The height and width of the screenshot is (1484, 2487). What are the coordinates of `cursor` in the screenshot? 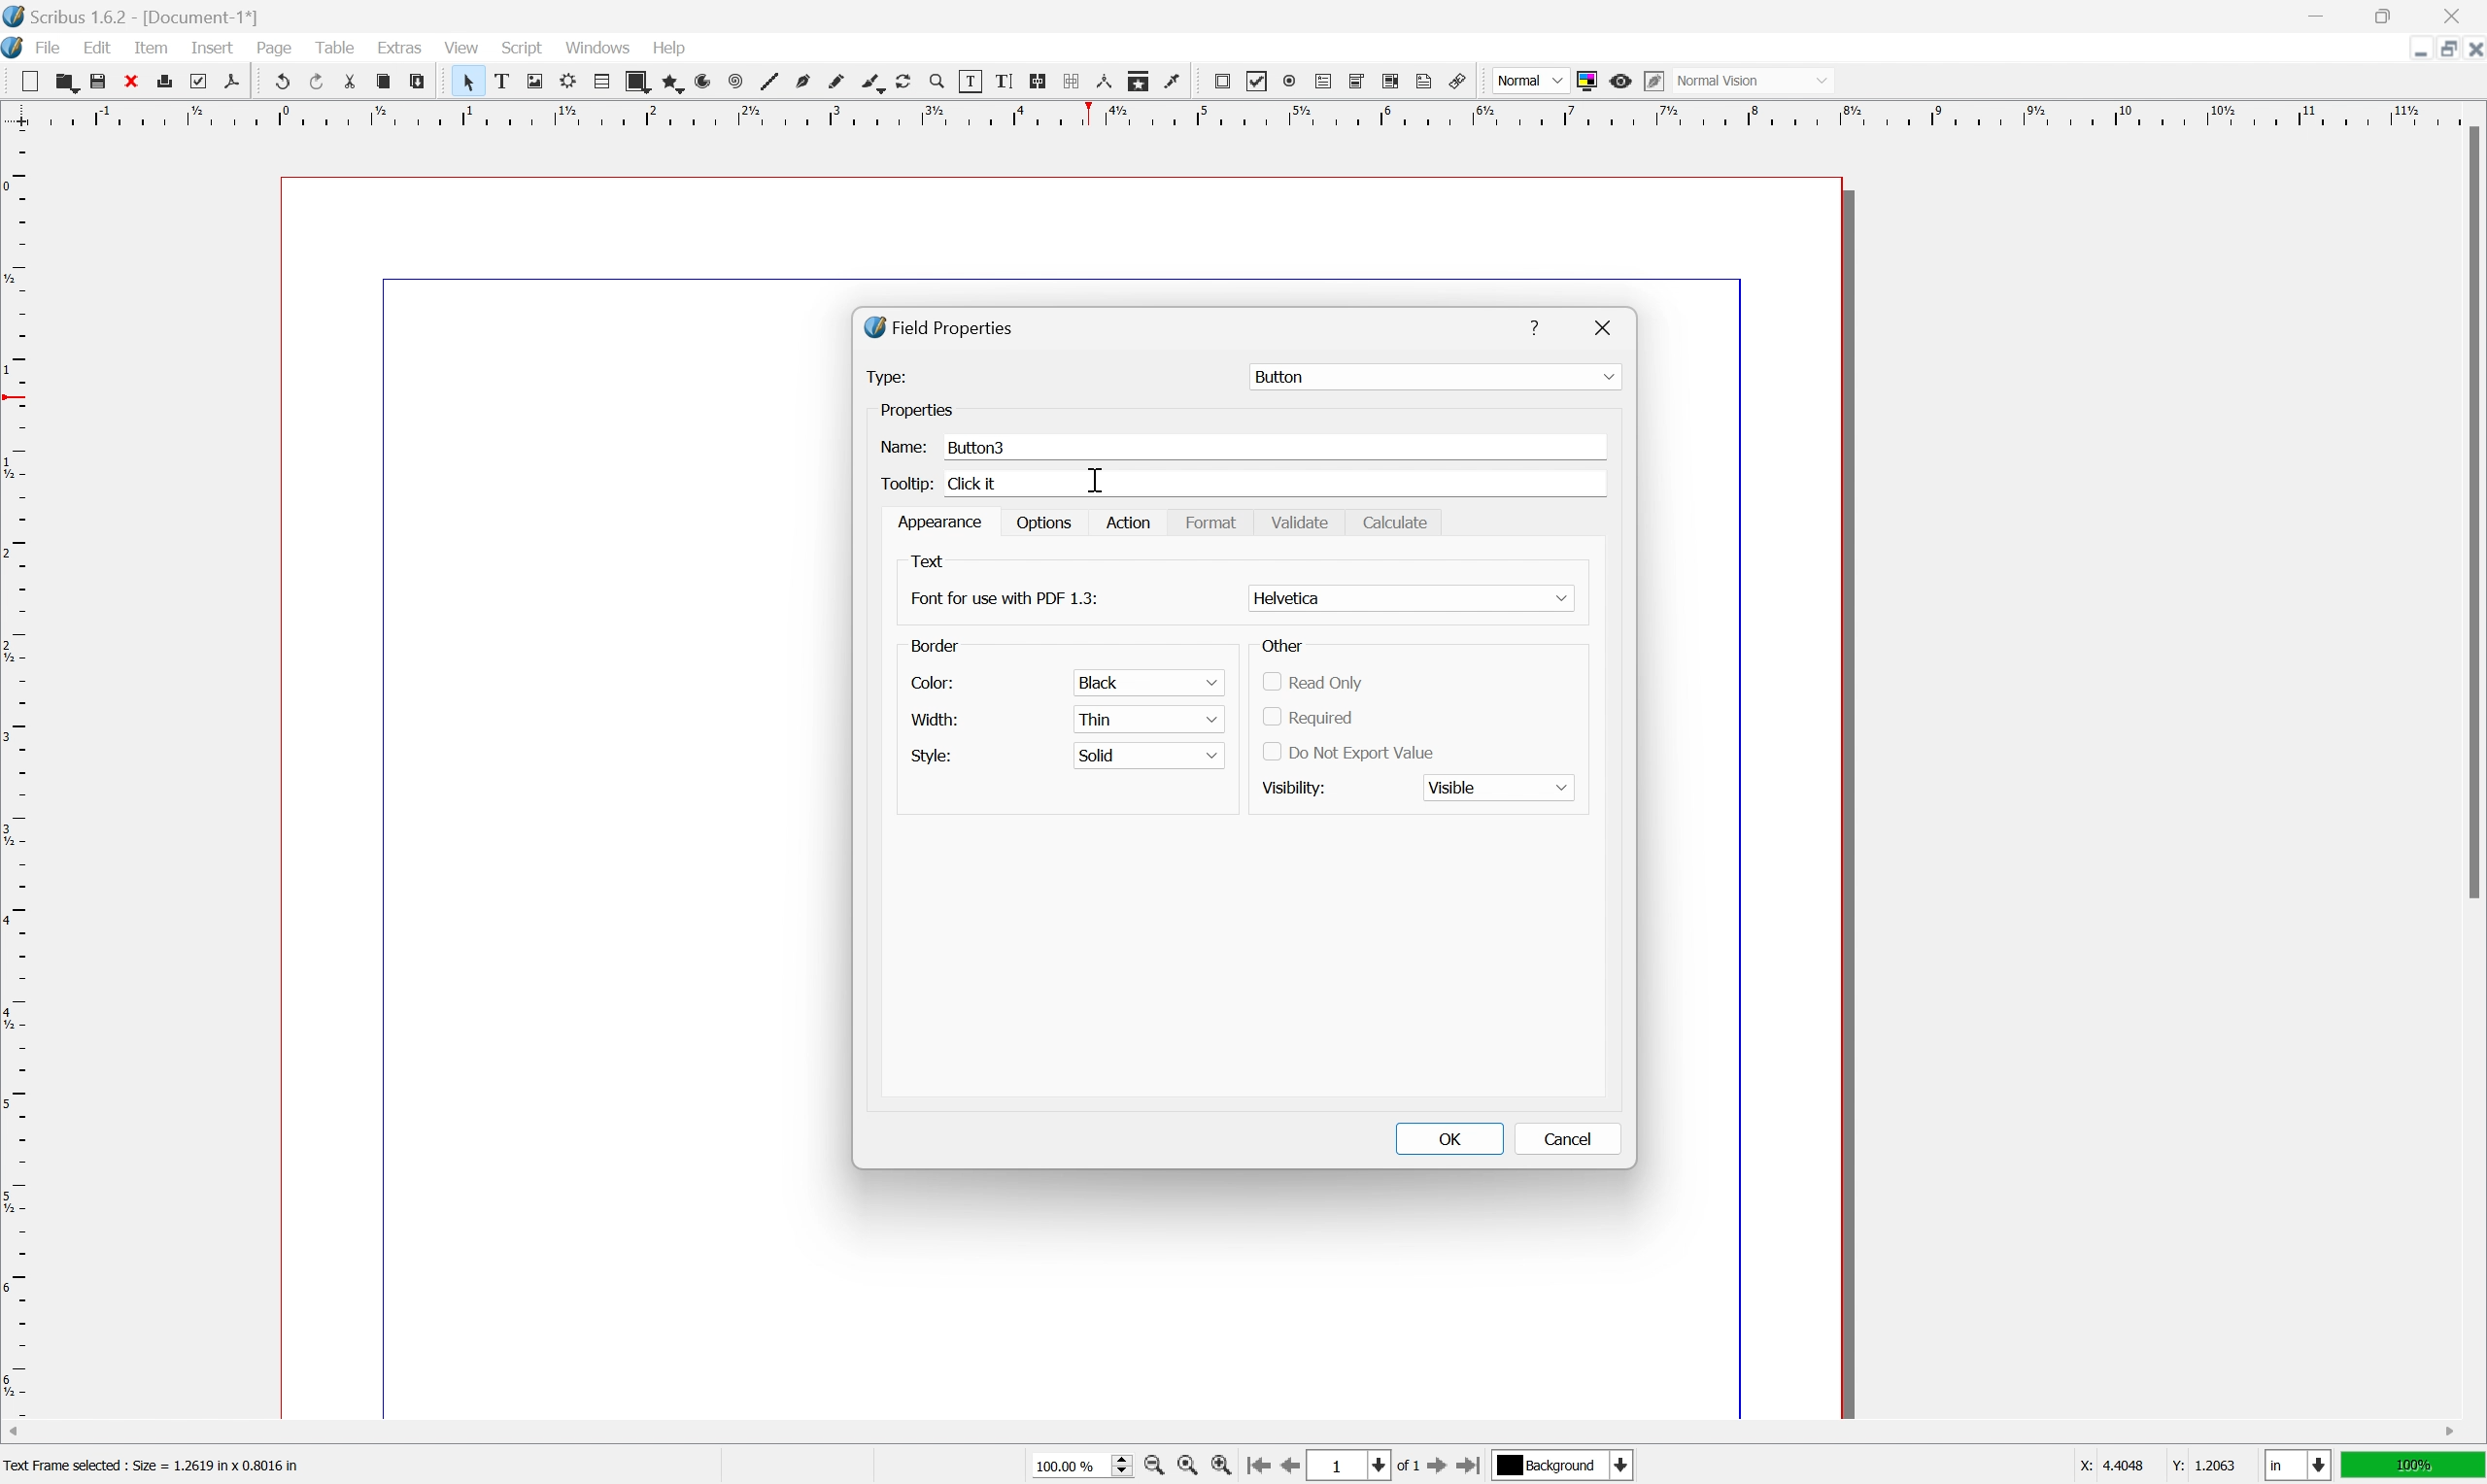 It's located at (1098, 476).